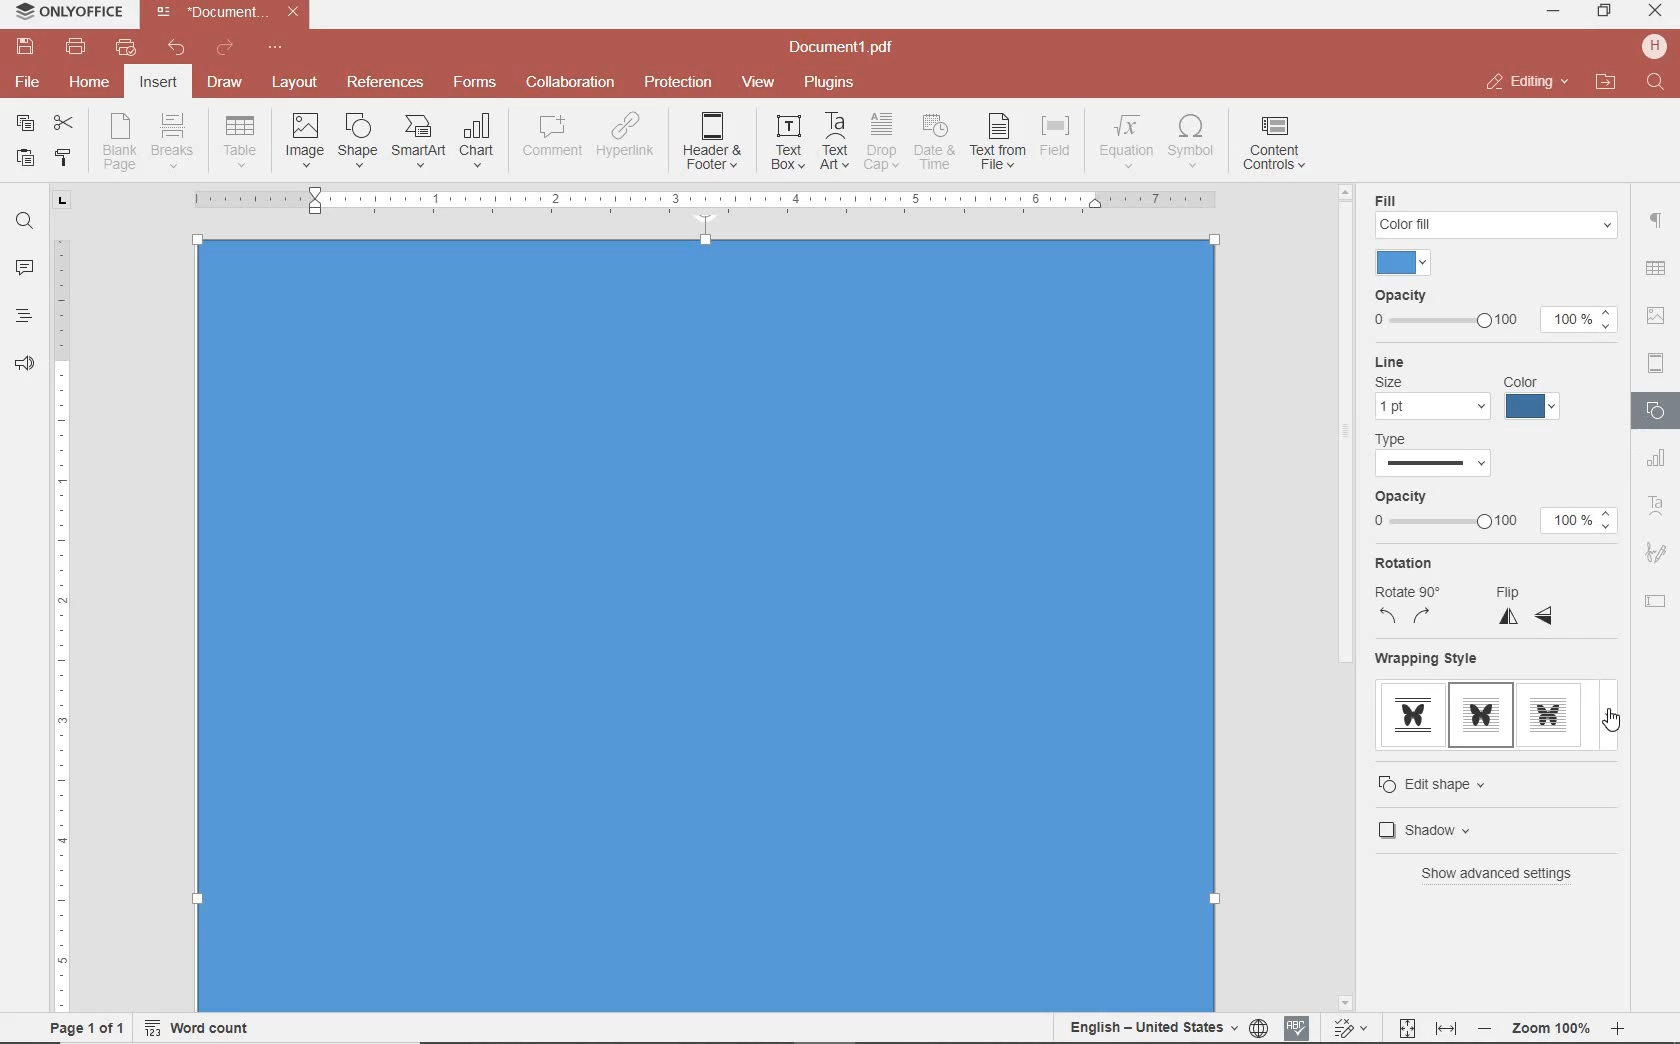 This screenshot has height=1044, width=1680. What do you see at coordinates (23, 157) in the screenshot?
I see `paste` at bounding box center [23, 157].